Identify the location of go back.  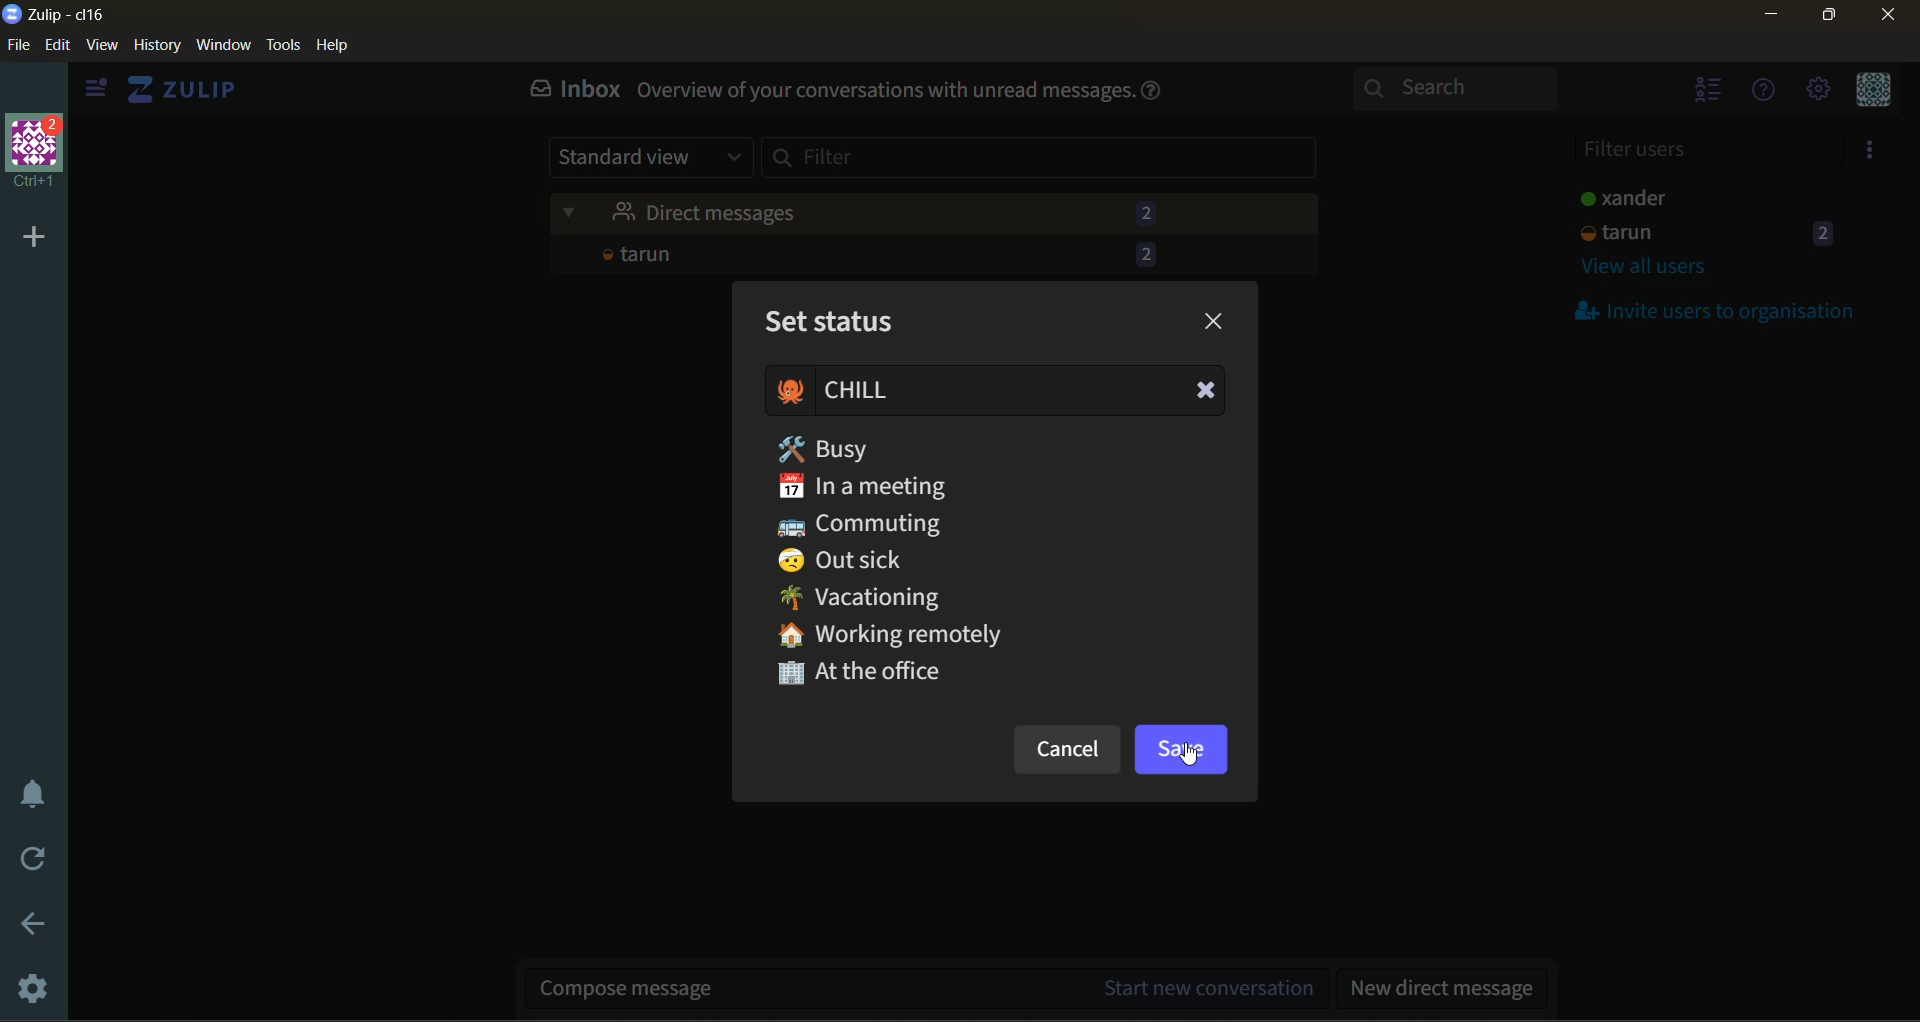
(33, 927).